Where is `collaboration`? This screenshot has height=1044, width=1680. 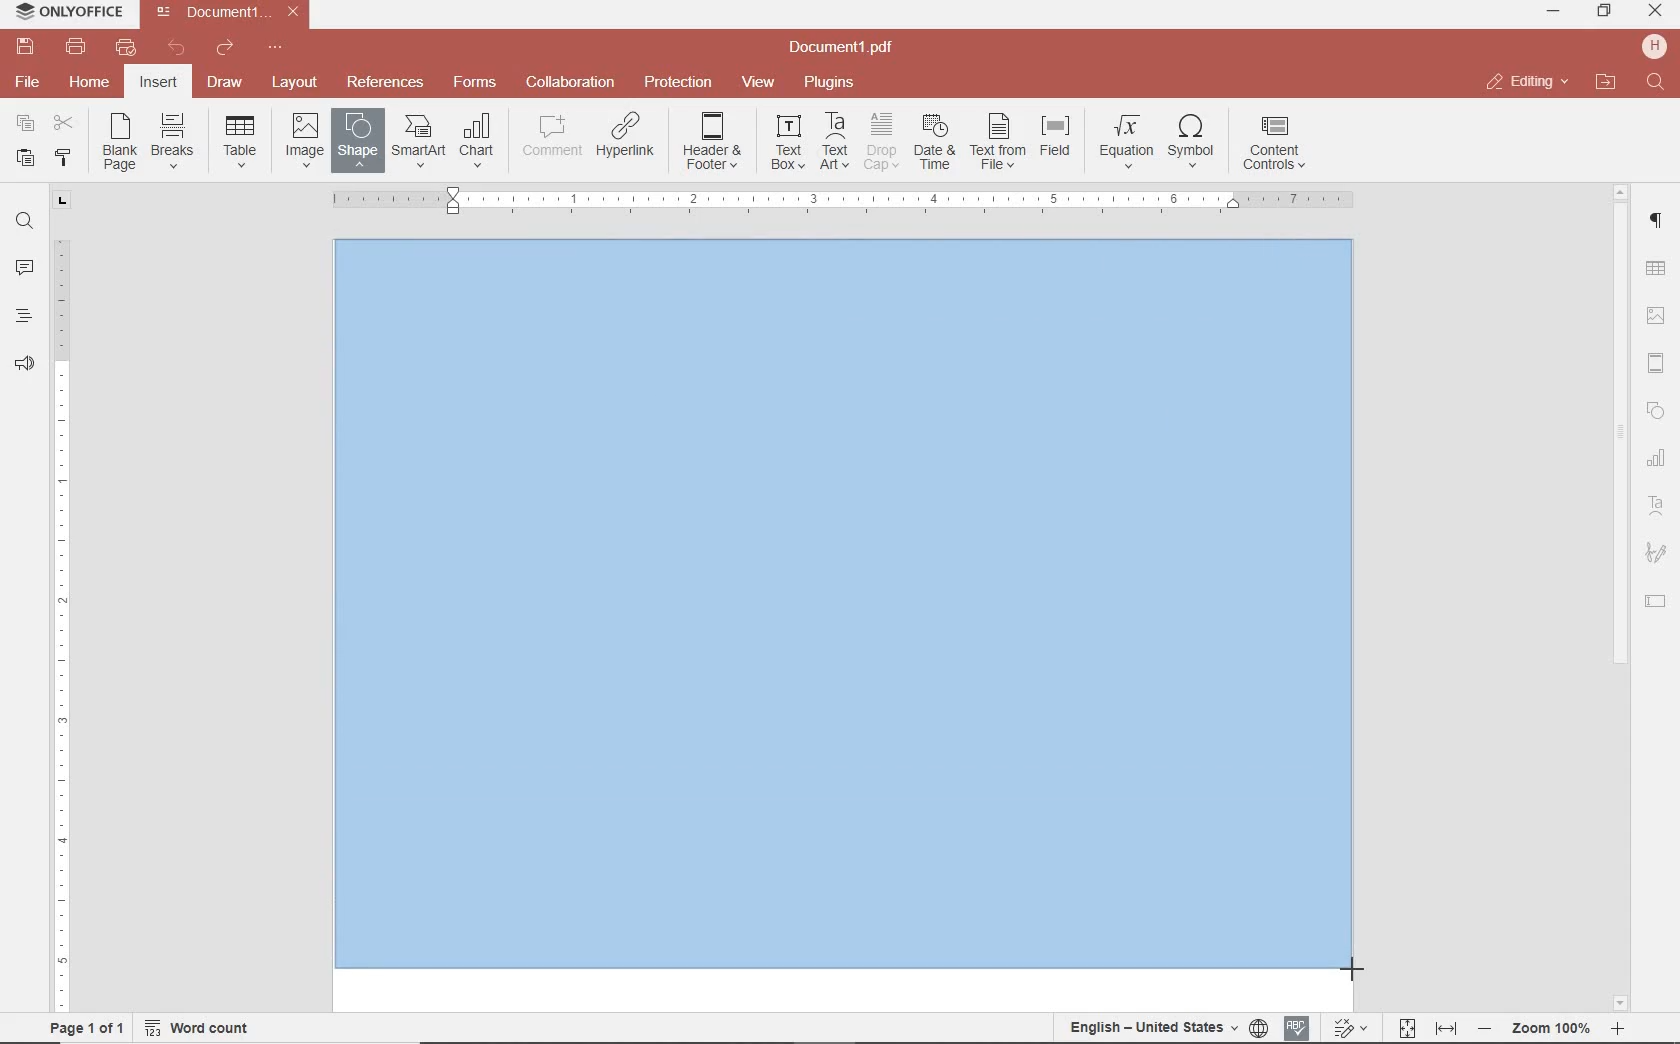
collaboration is located at coordinates (570, 83).